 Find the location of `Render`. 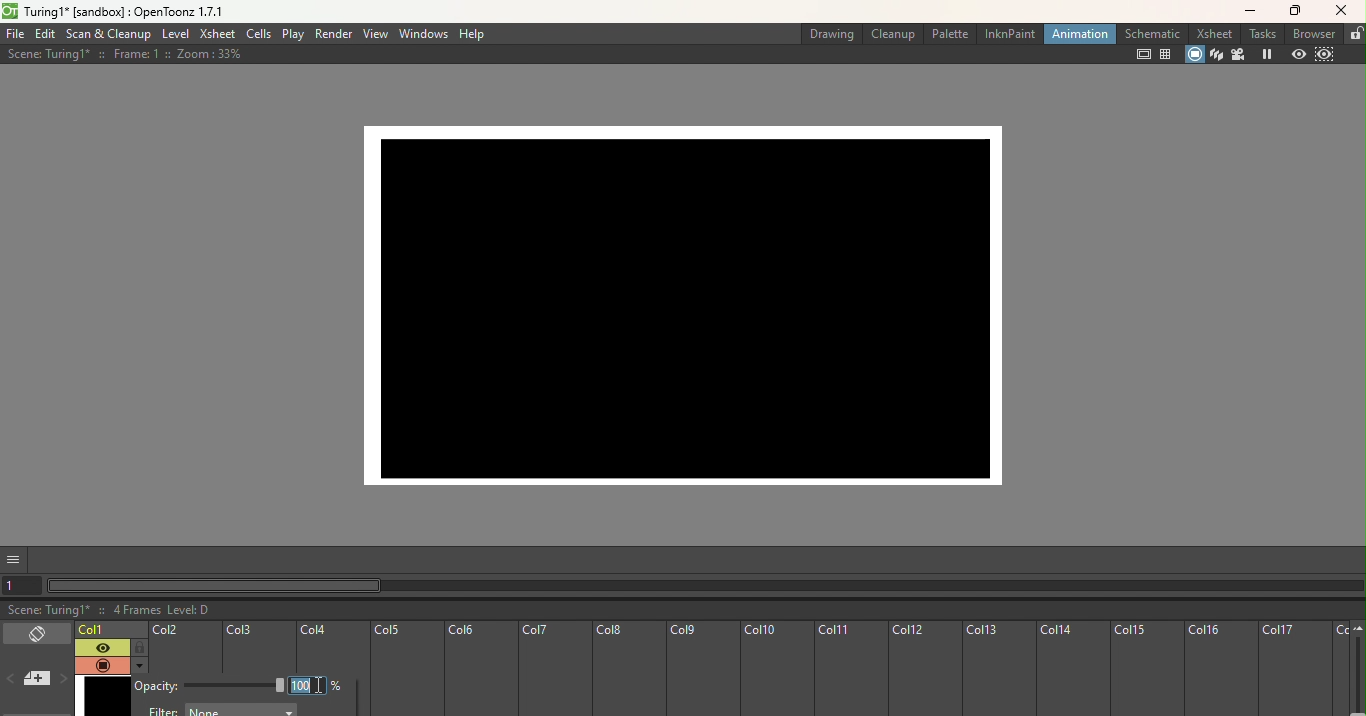

Render is located at coordinates (334, 34).